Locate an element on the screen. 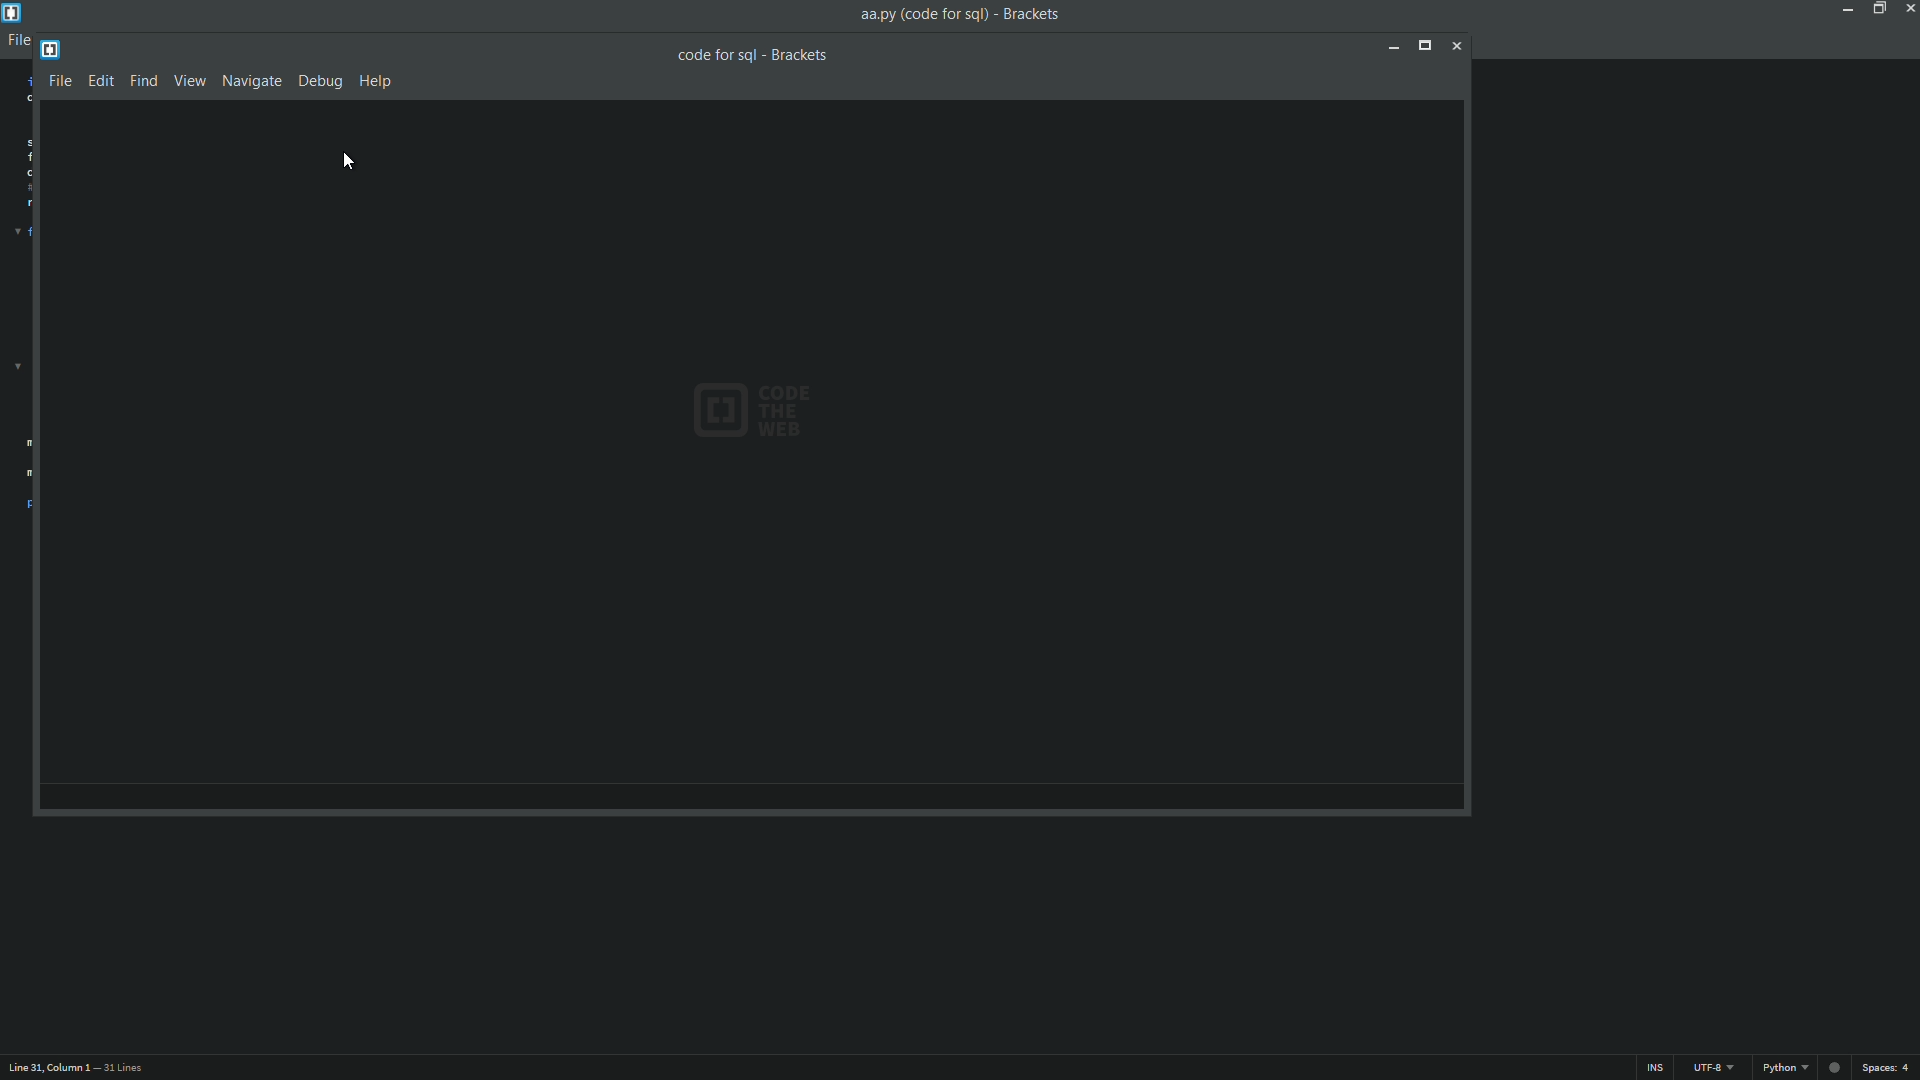  close app is located at coordinates (1908, 8).